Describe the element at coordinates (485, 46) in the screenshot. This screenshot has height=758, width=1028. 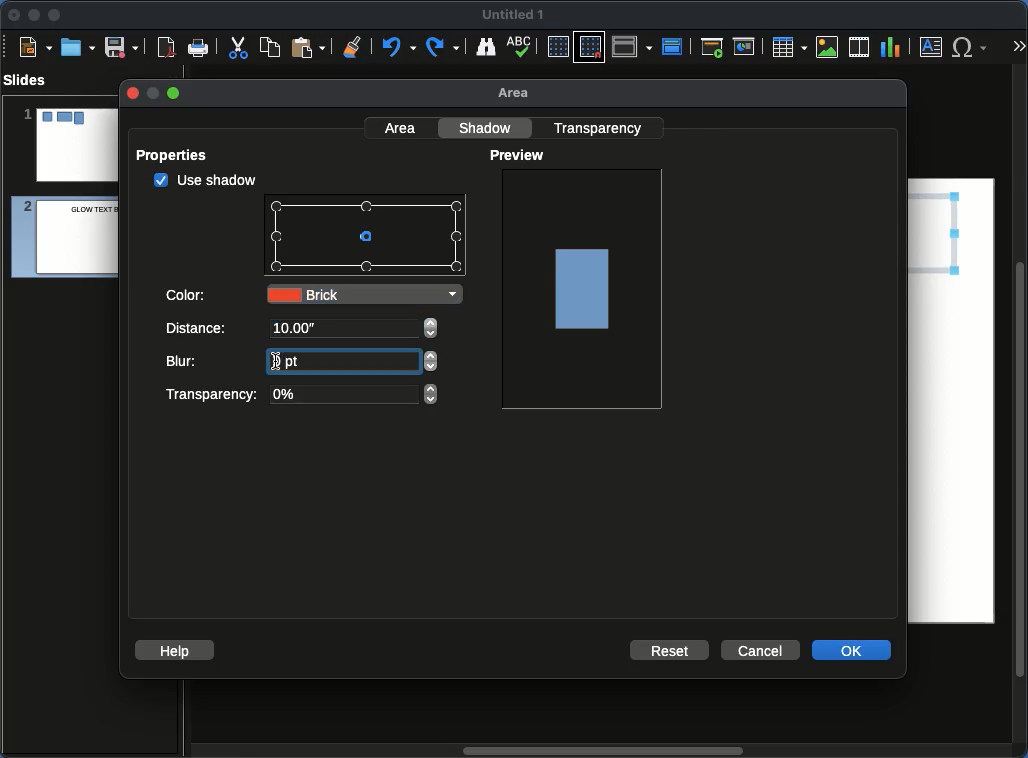
I see `Find` at that location.